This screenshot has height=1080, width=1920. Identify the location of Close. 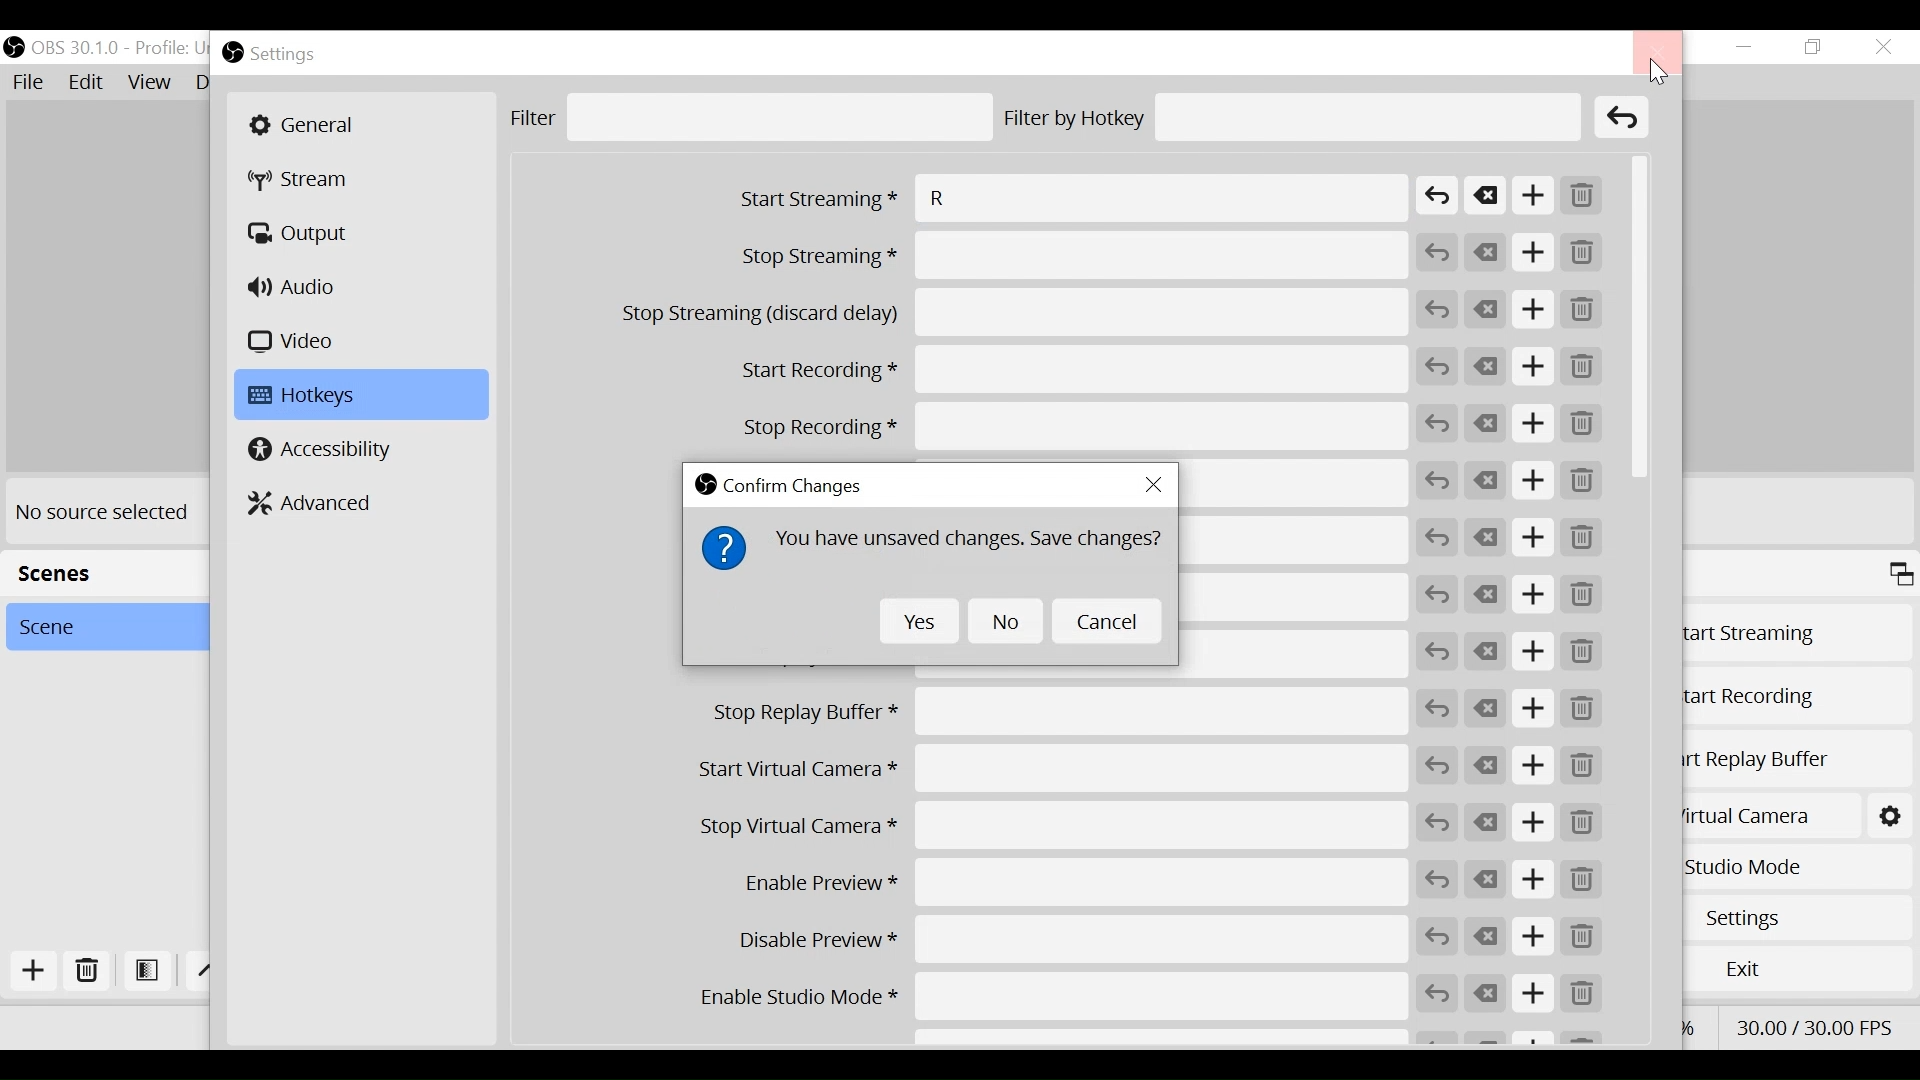
(1659, 53).